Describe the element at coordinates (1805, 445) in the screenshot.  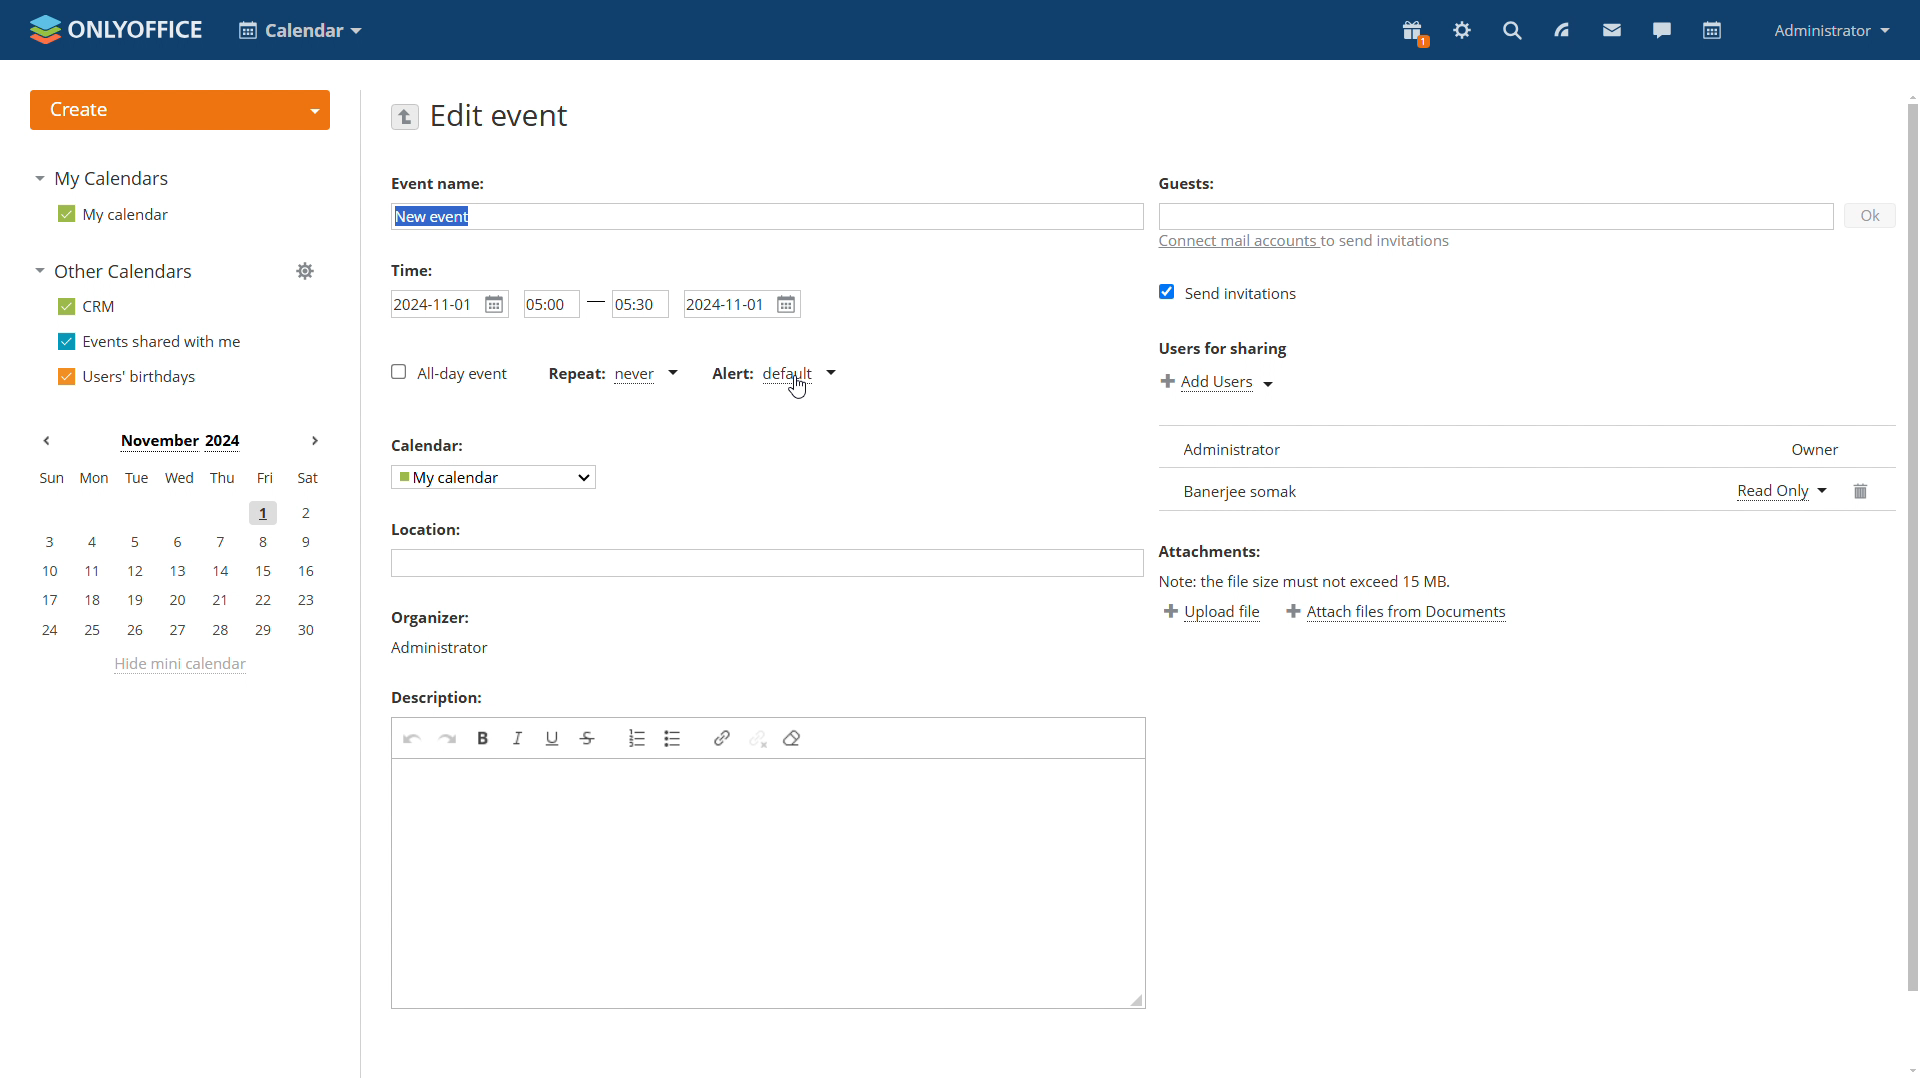
I see `designation` at that location.